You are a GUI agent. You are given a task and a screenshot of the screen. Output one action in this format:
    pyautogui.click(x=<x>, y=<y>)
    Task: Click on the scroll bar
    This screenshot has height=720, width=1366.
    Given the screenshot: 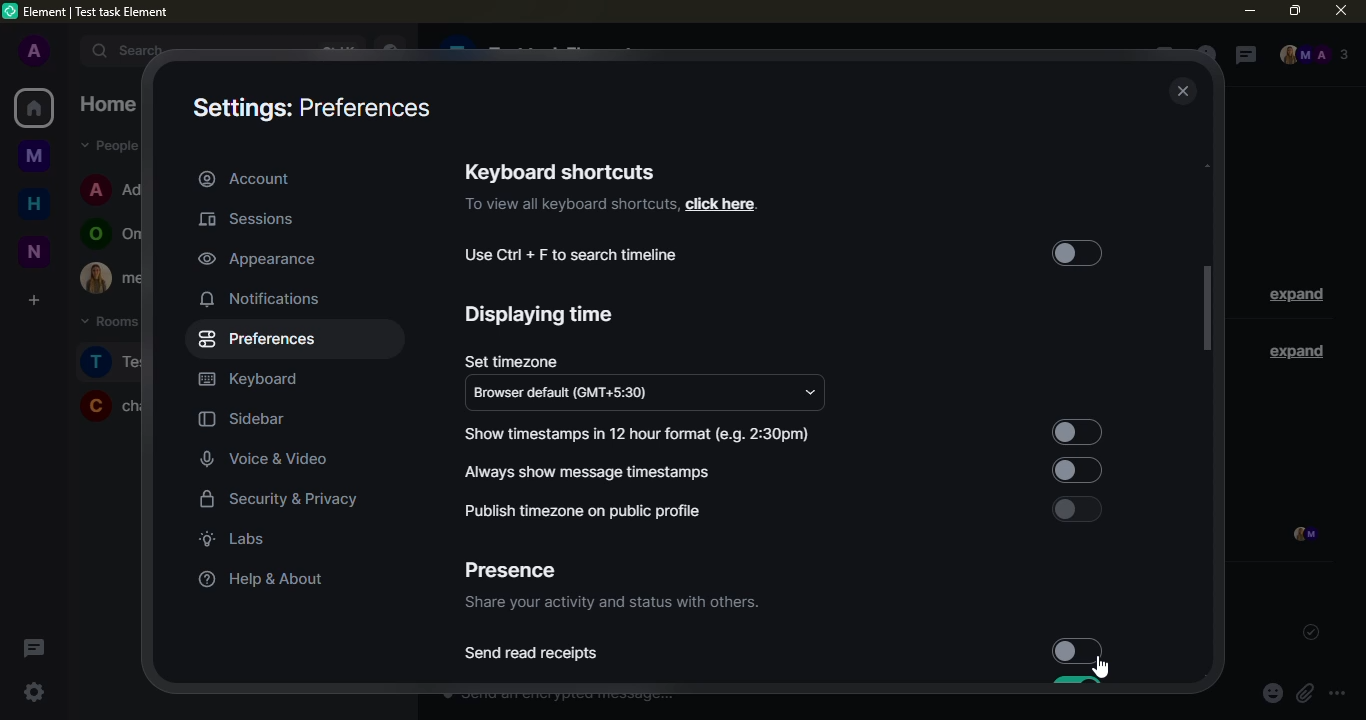 What is the action you would take?
    pyautogui.click(x=1208, y=309)
    